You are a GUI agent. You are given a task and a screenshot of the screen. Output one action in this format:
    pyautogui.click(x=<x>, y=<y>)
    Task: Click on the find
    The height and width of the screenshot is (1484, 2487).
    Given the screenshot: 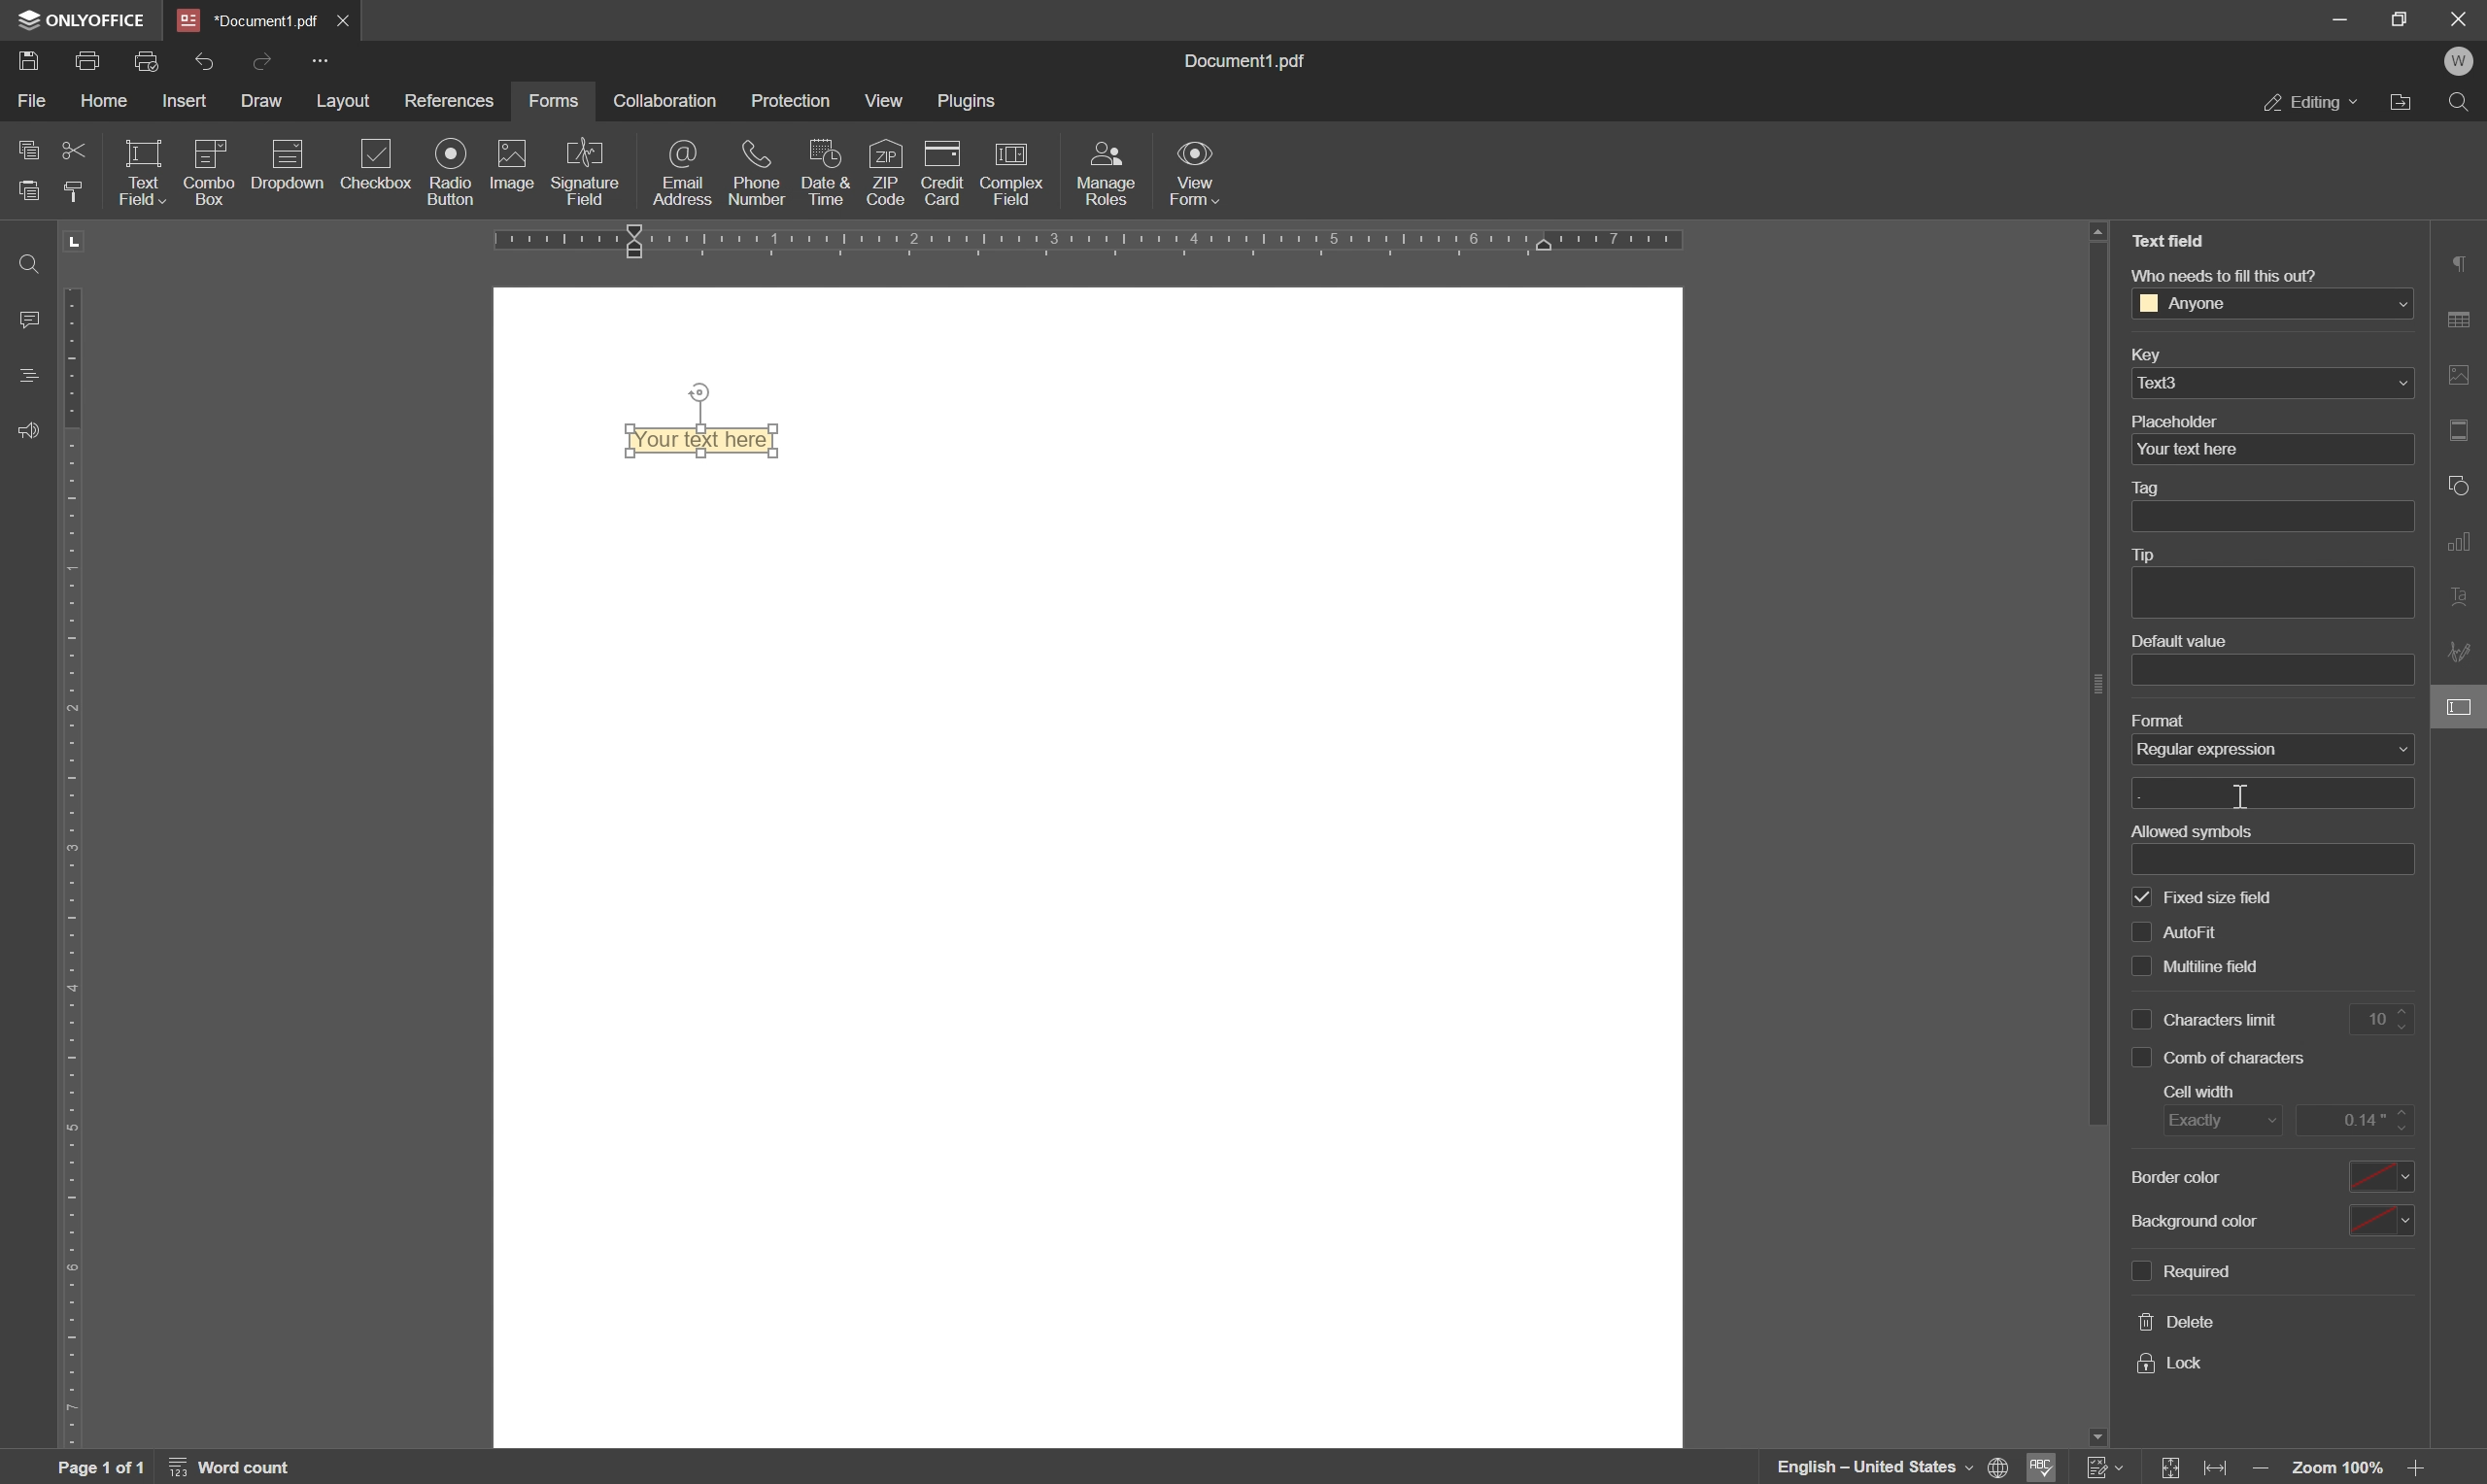 What is the action you would take?
    pyautogui.click(x=23, y=261)
    